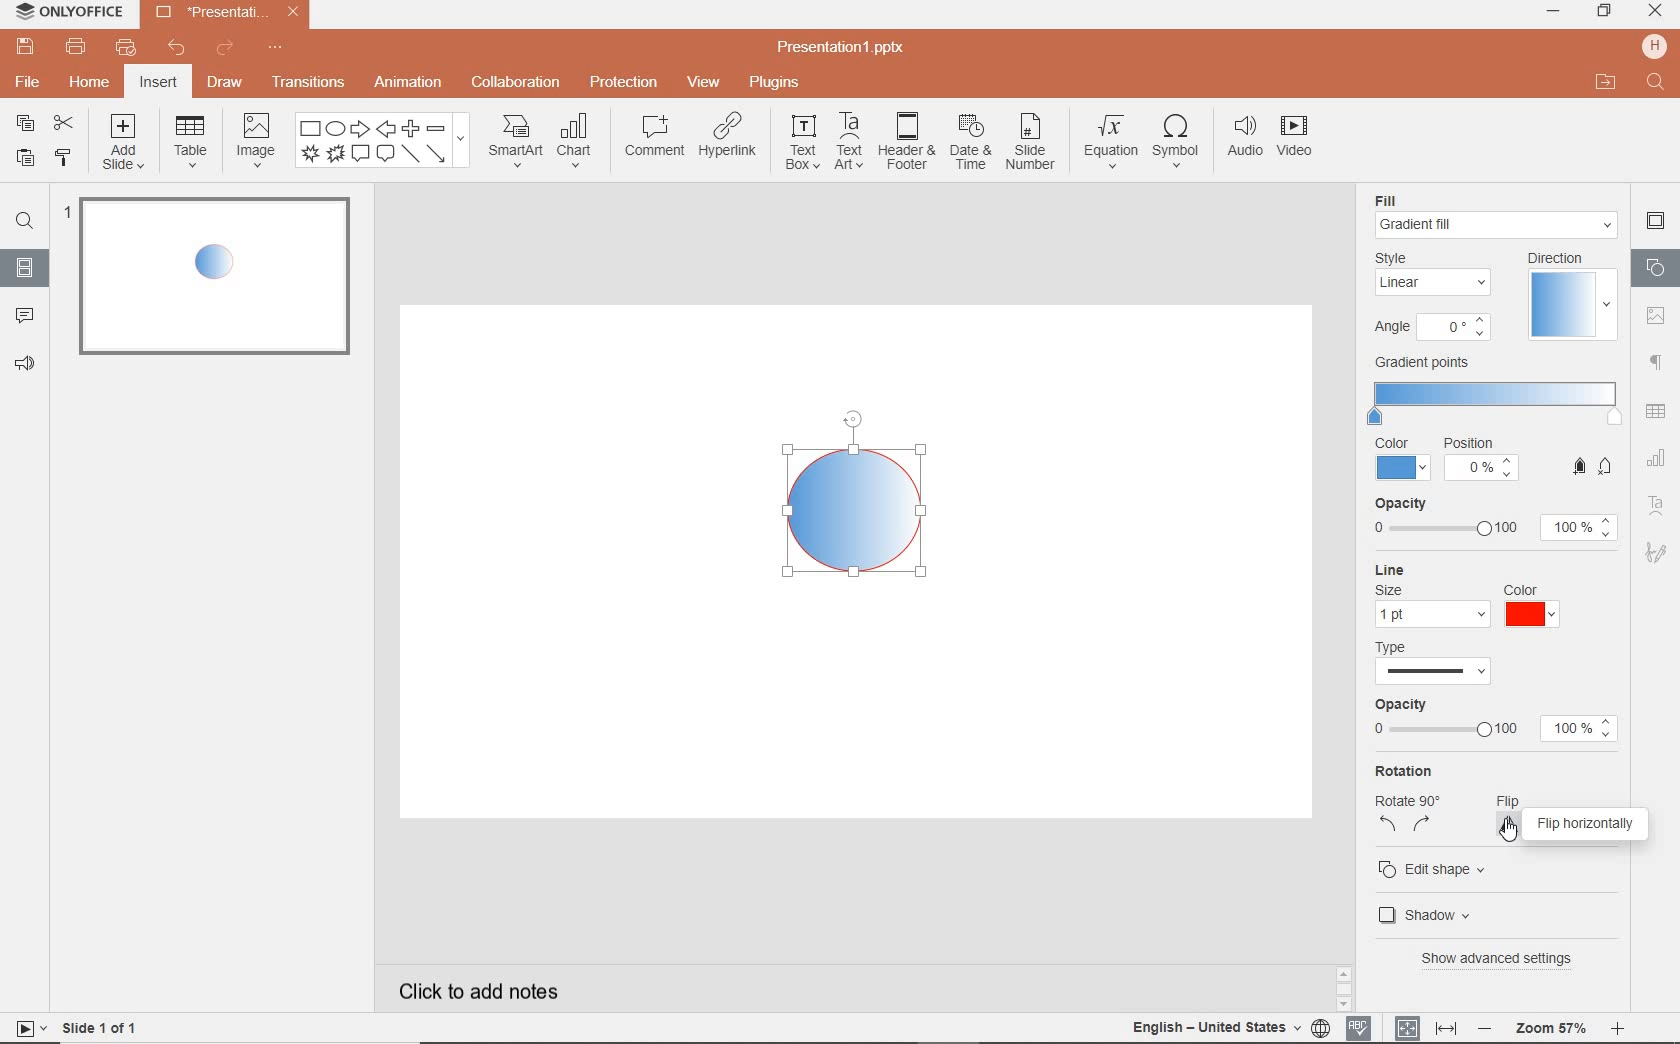 This screenshot has width=1680, height=1044. Describe the element at coordinates (408, 84) in the screenshot. I see `animation` at that location.